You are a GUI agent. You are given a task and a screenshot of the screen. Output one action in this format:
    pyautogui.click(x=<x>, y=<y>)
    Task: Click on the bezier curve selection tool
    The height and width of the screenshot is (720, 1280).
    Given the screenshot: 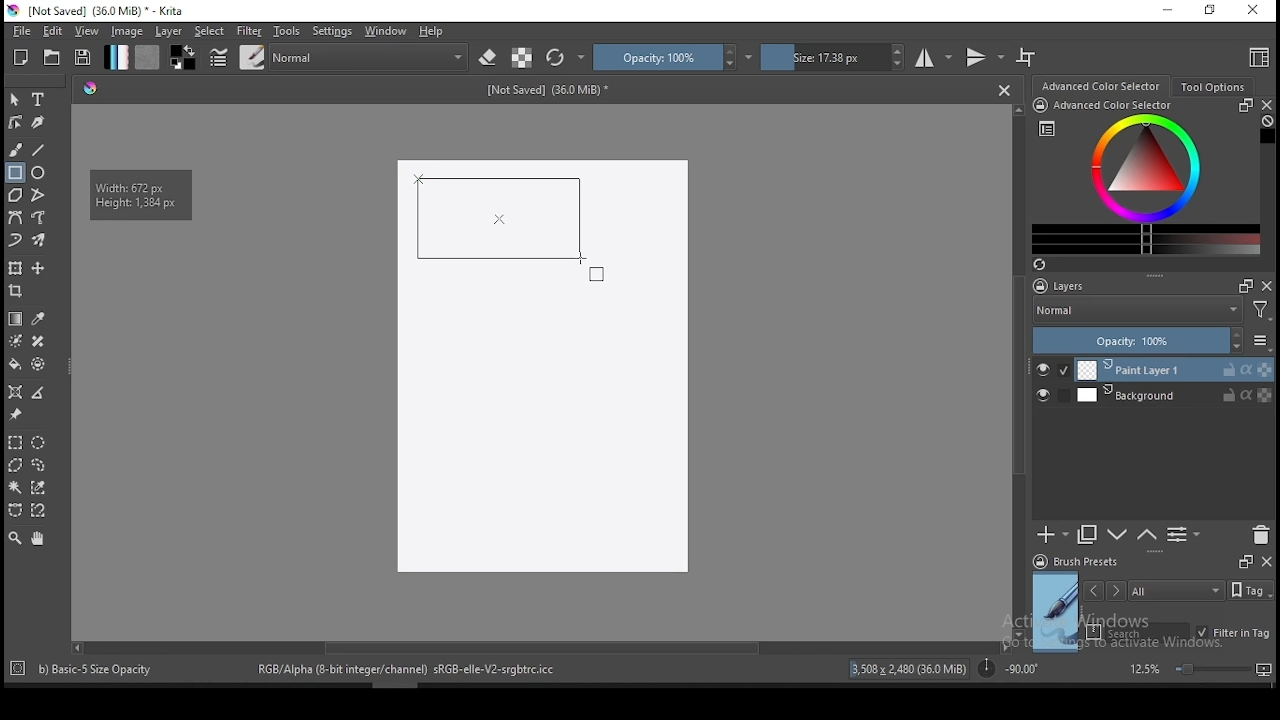 What is the action you would take?
    pyautogui.click(x=15, y=511)
    